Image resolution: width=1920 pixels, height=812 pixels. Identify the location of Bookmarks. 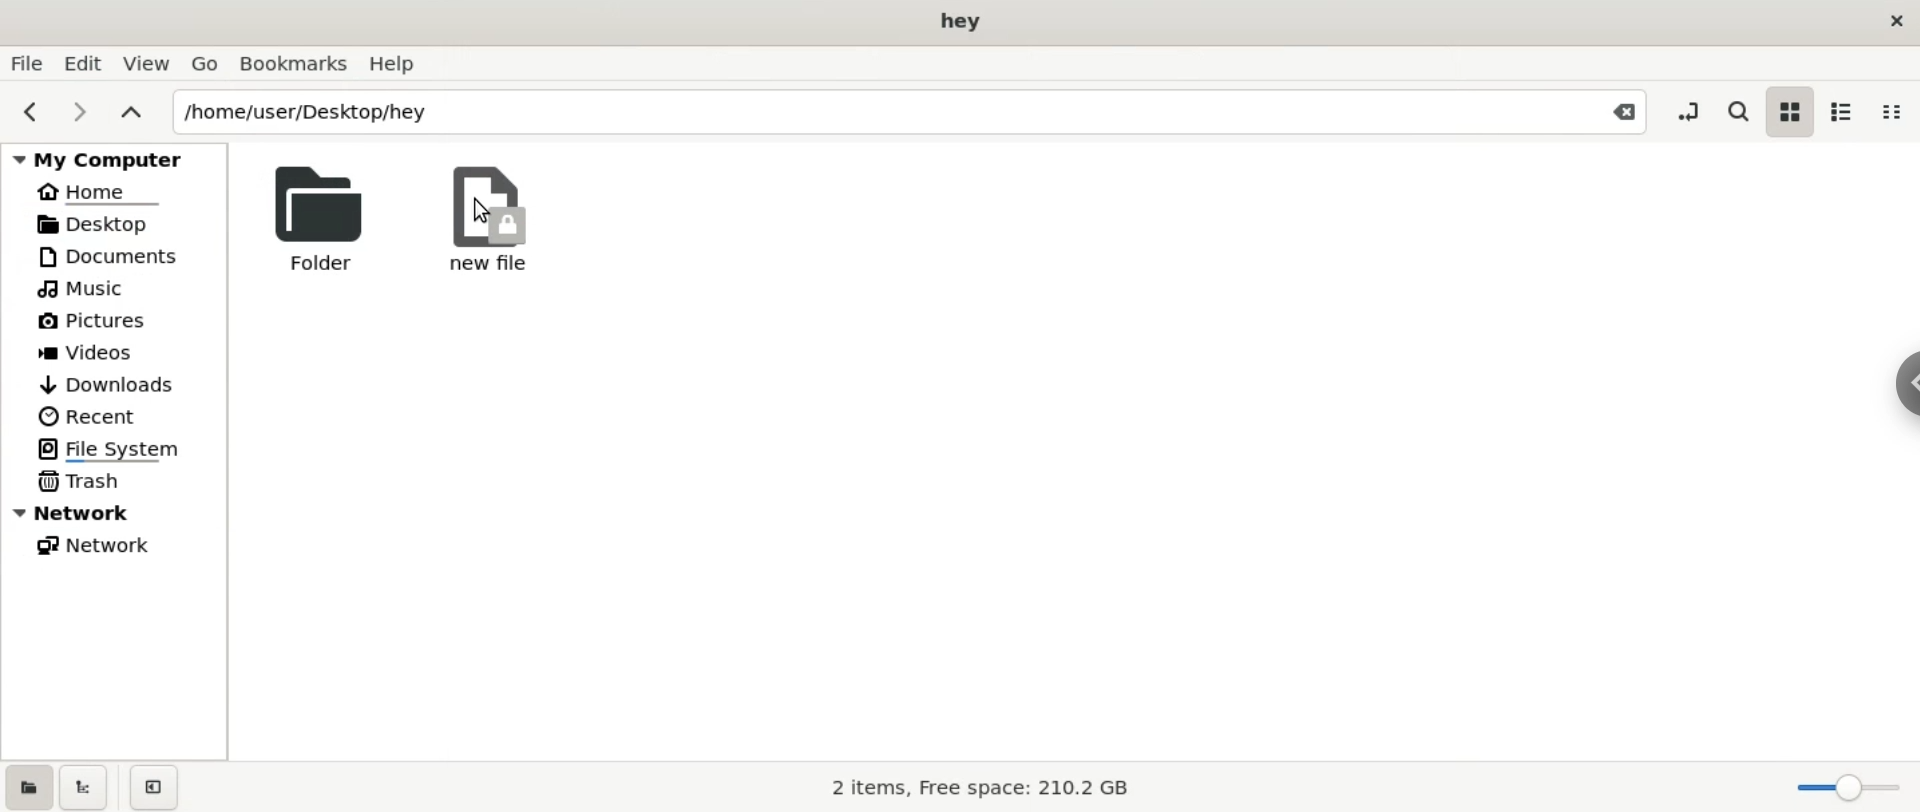
(293, 64).